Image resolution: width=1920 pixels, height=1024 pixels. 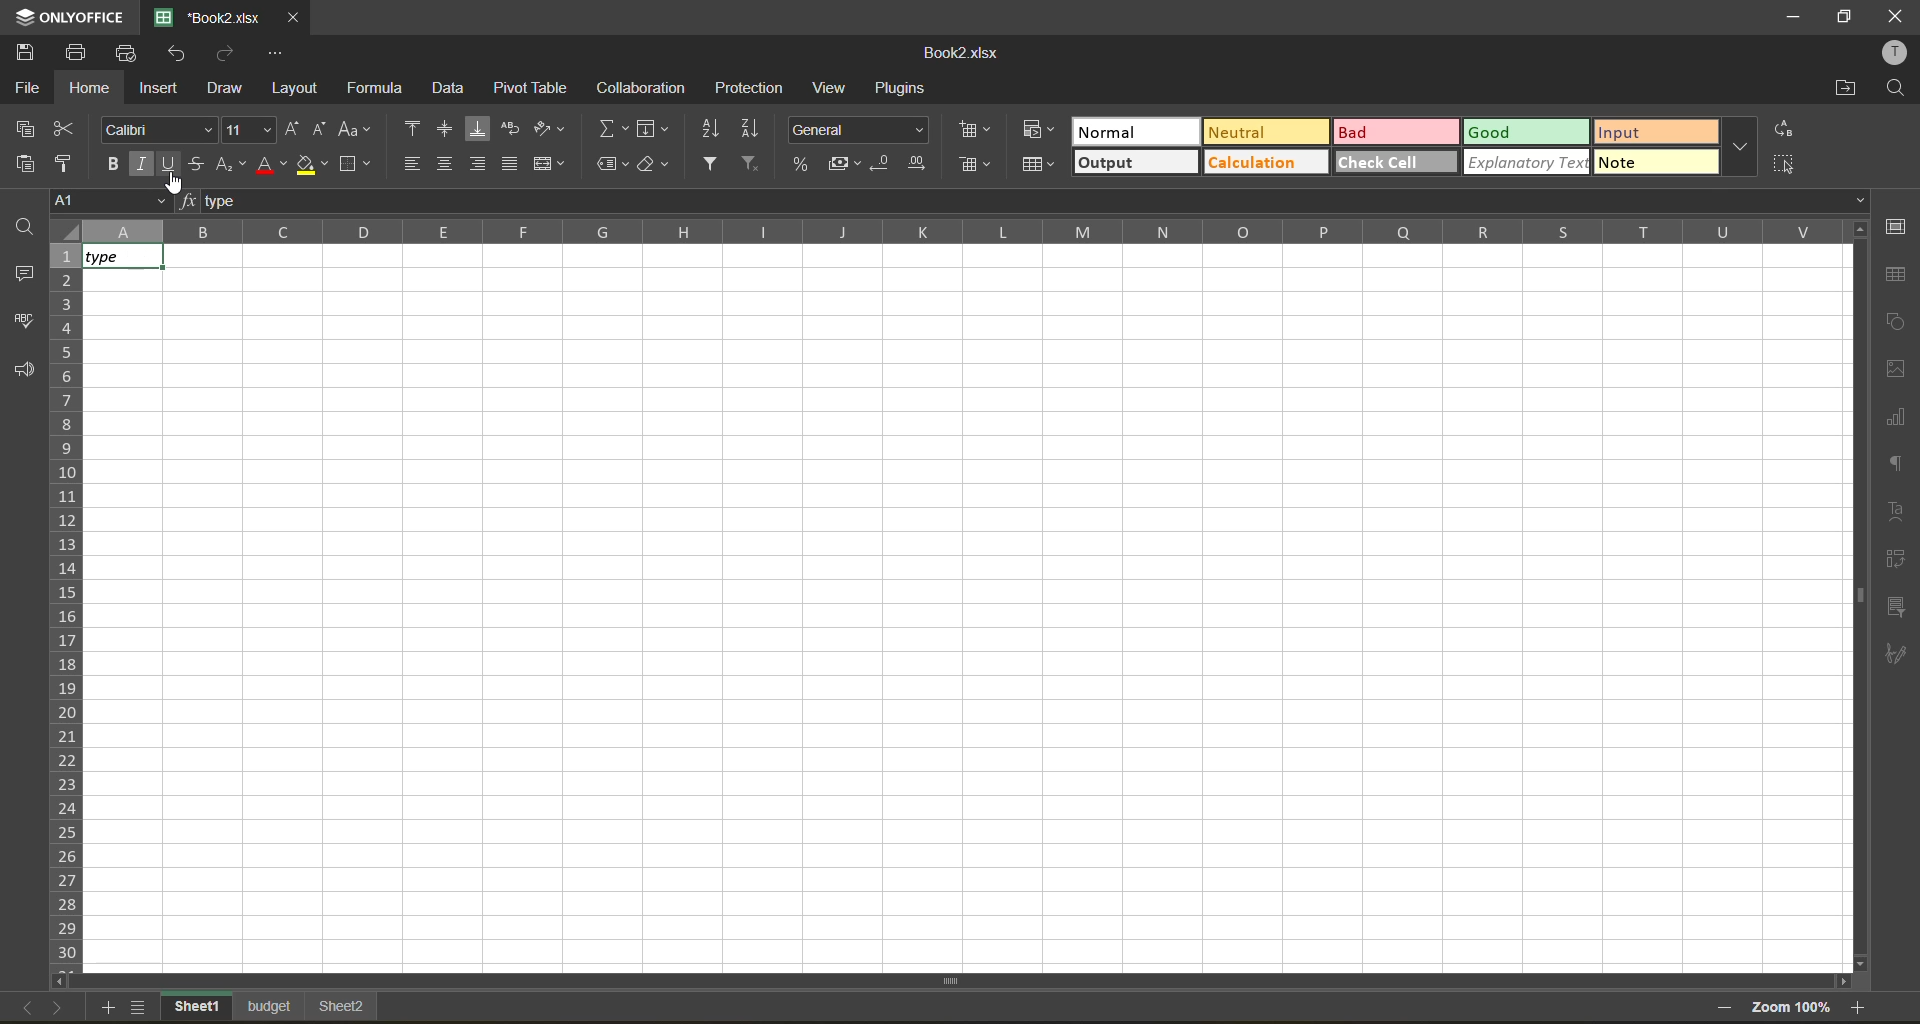 What do you see at coordinates (175, 180) in the screenshot?
I see `cursor` at bounding box center [175, 180].